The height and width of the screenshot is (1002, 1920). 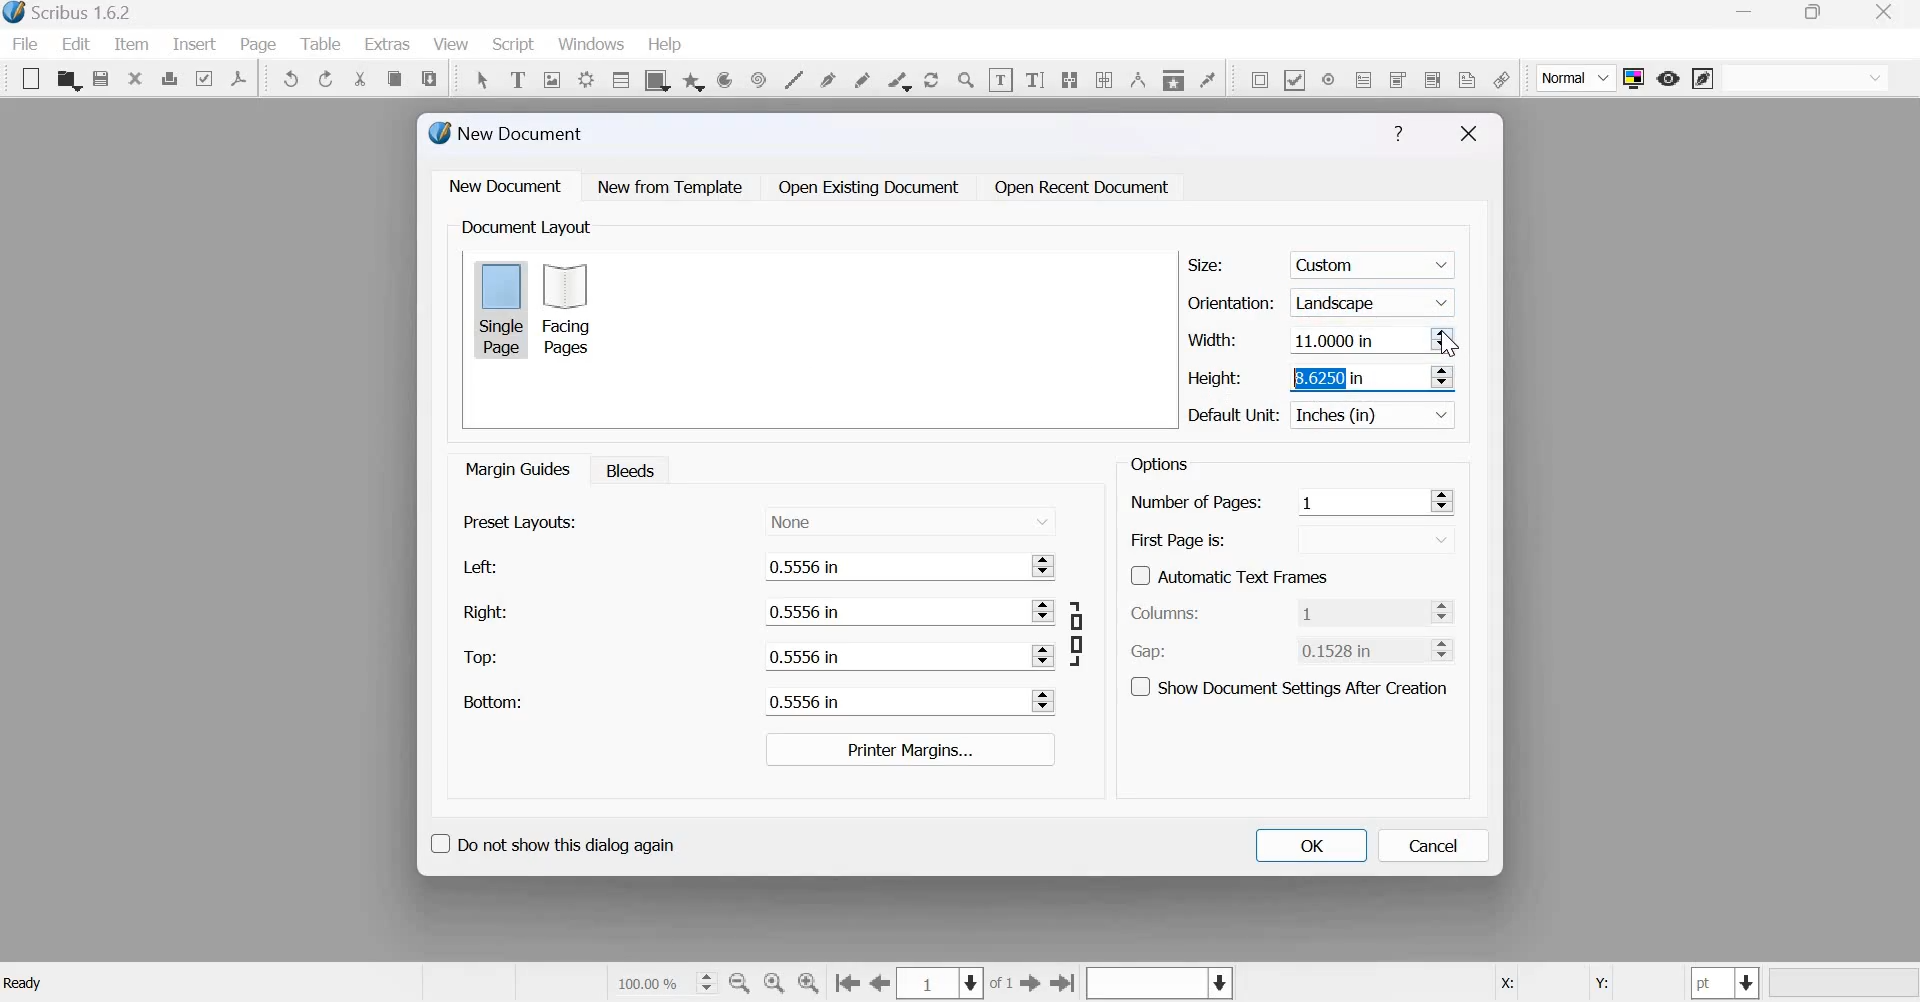 I want to click on First Page is:, so click(x=1179, y=538).